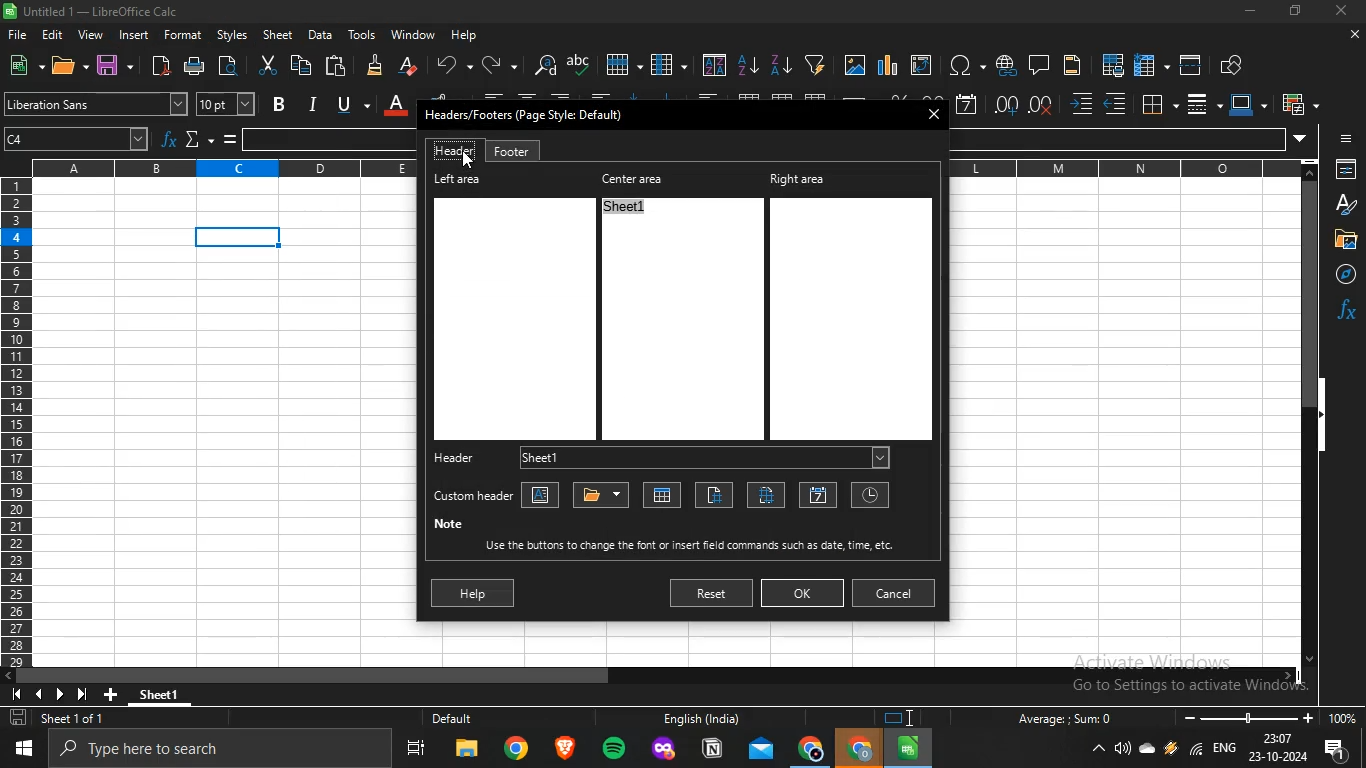 Image resolution: width=1366 pixels, height=768 pixels. I want to click on increase indent, so click(1082, 105).